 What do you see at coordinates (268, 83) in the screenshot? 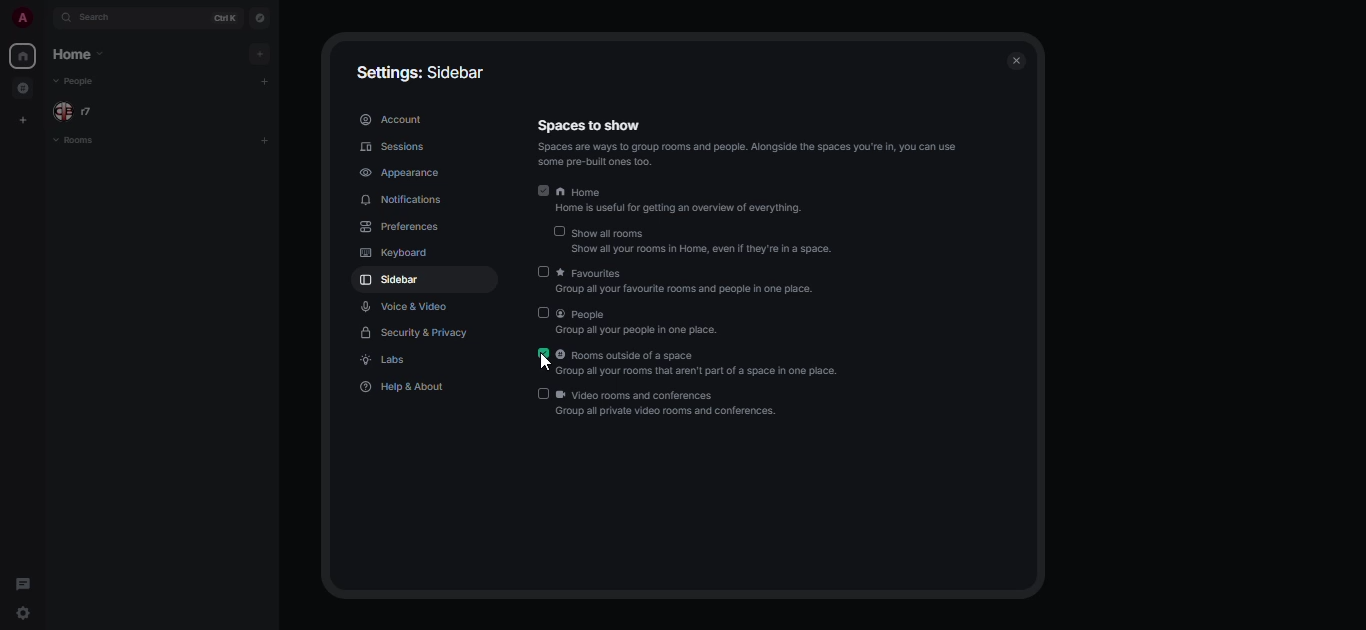
I see `add` at bounding box center [268, 83].